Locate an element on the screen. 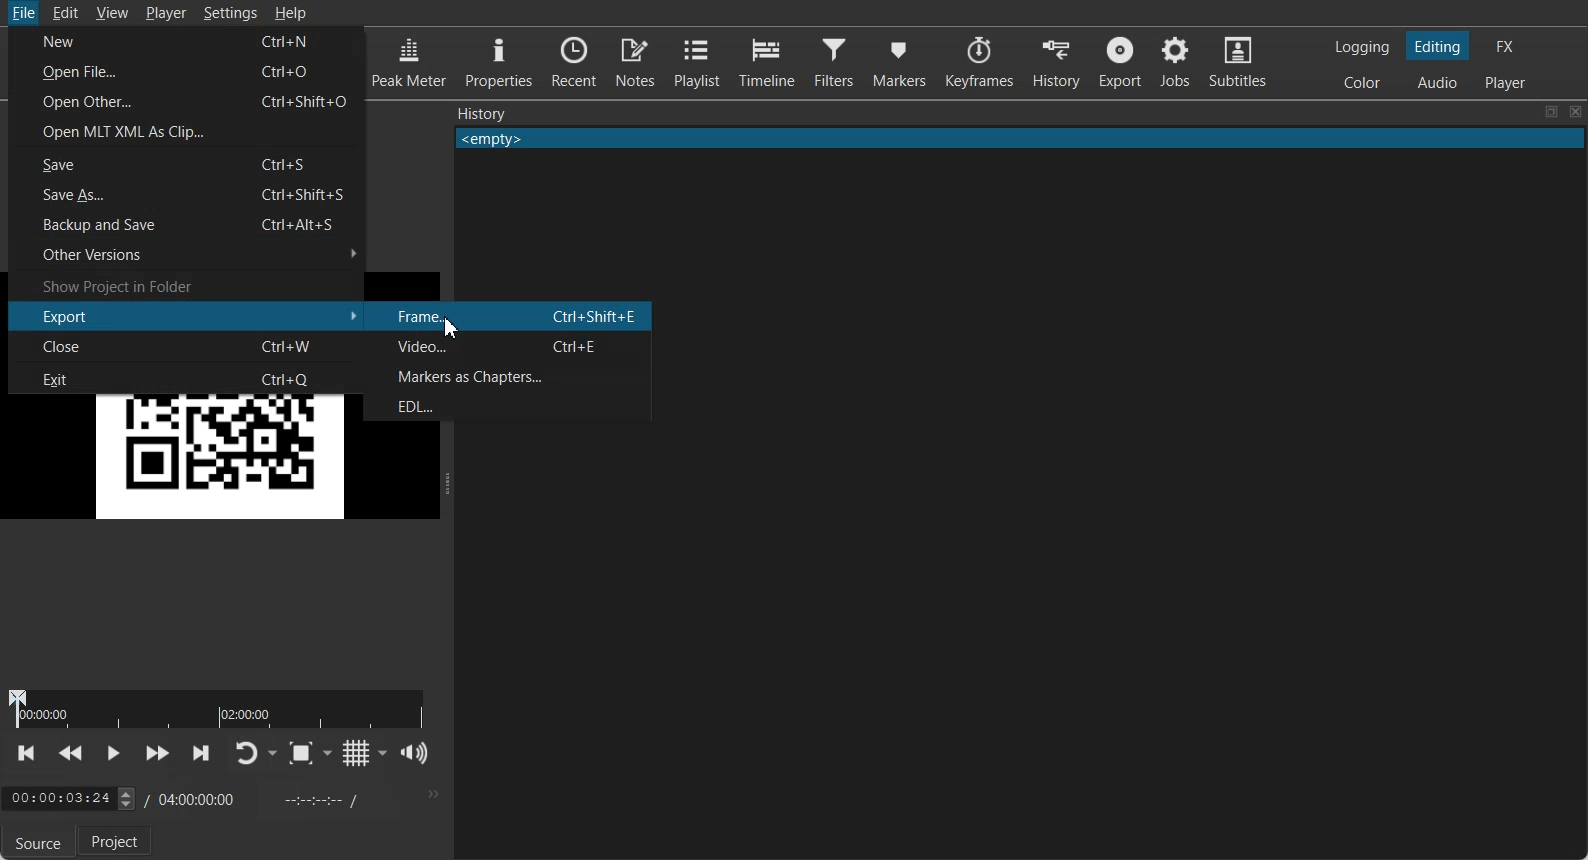  Save As is located at coordinates (110, 195).